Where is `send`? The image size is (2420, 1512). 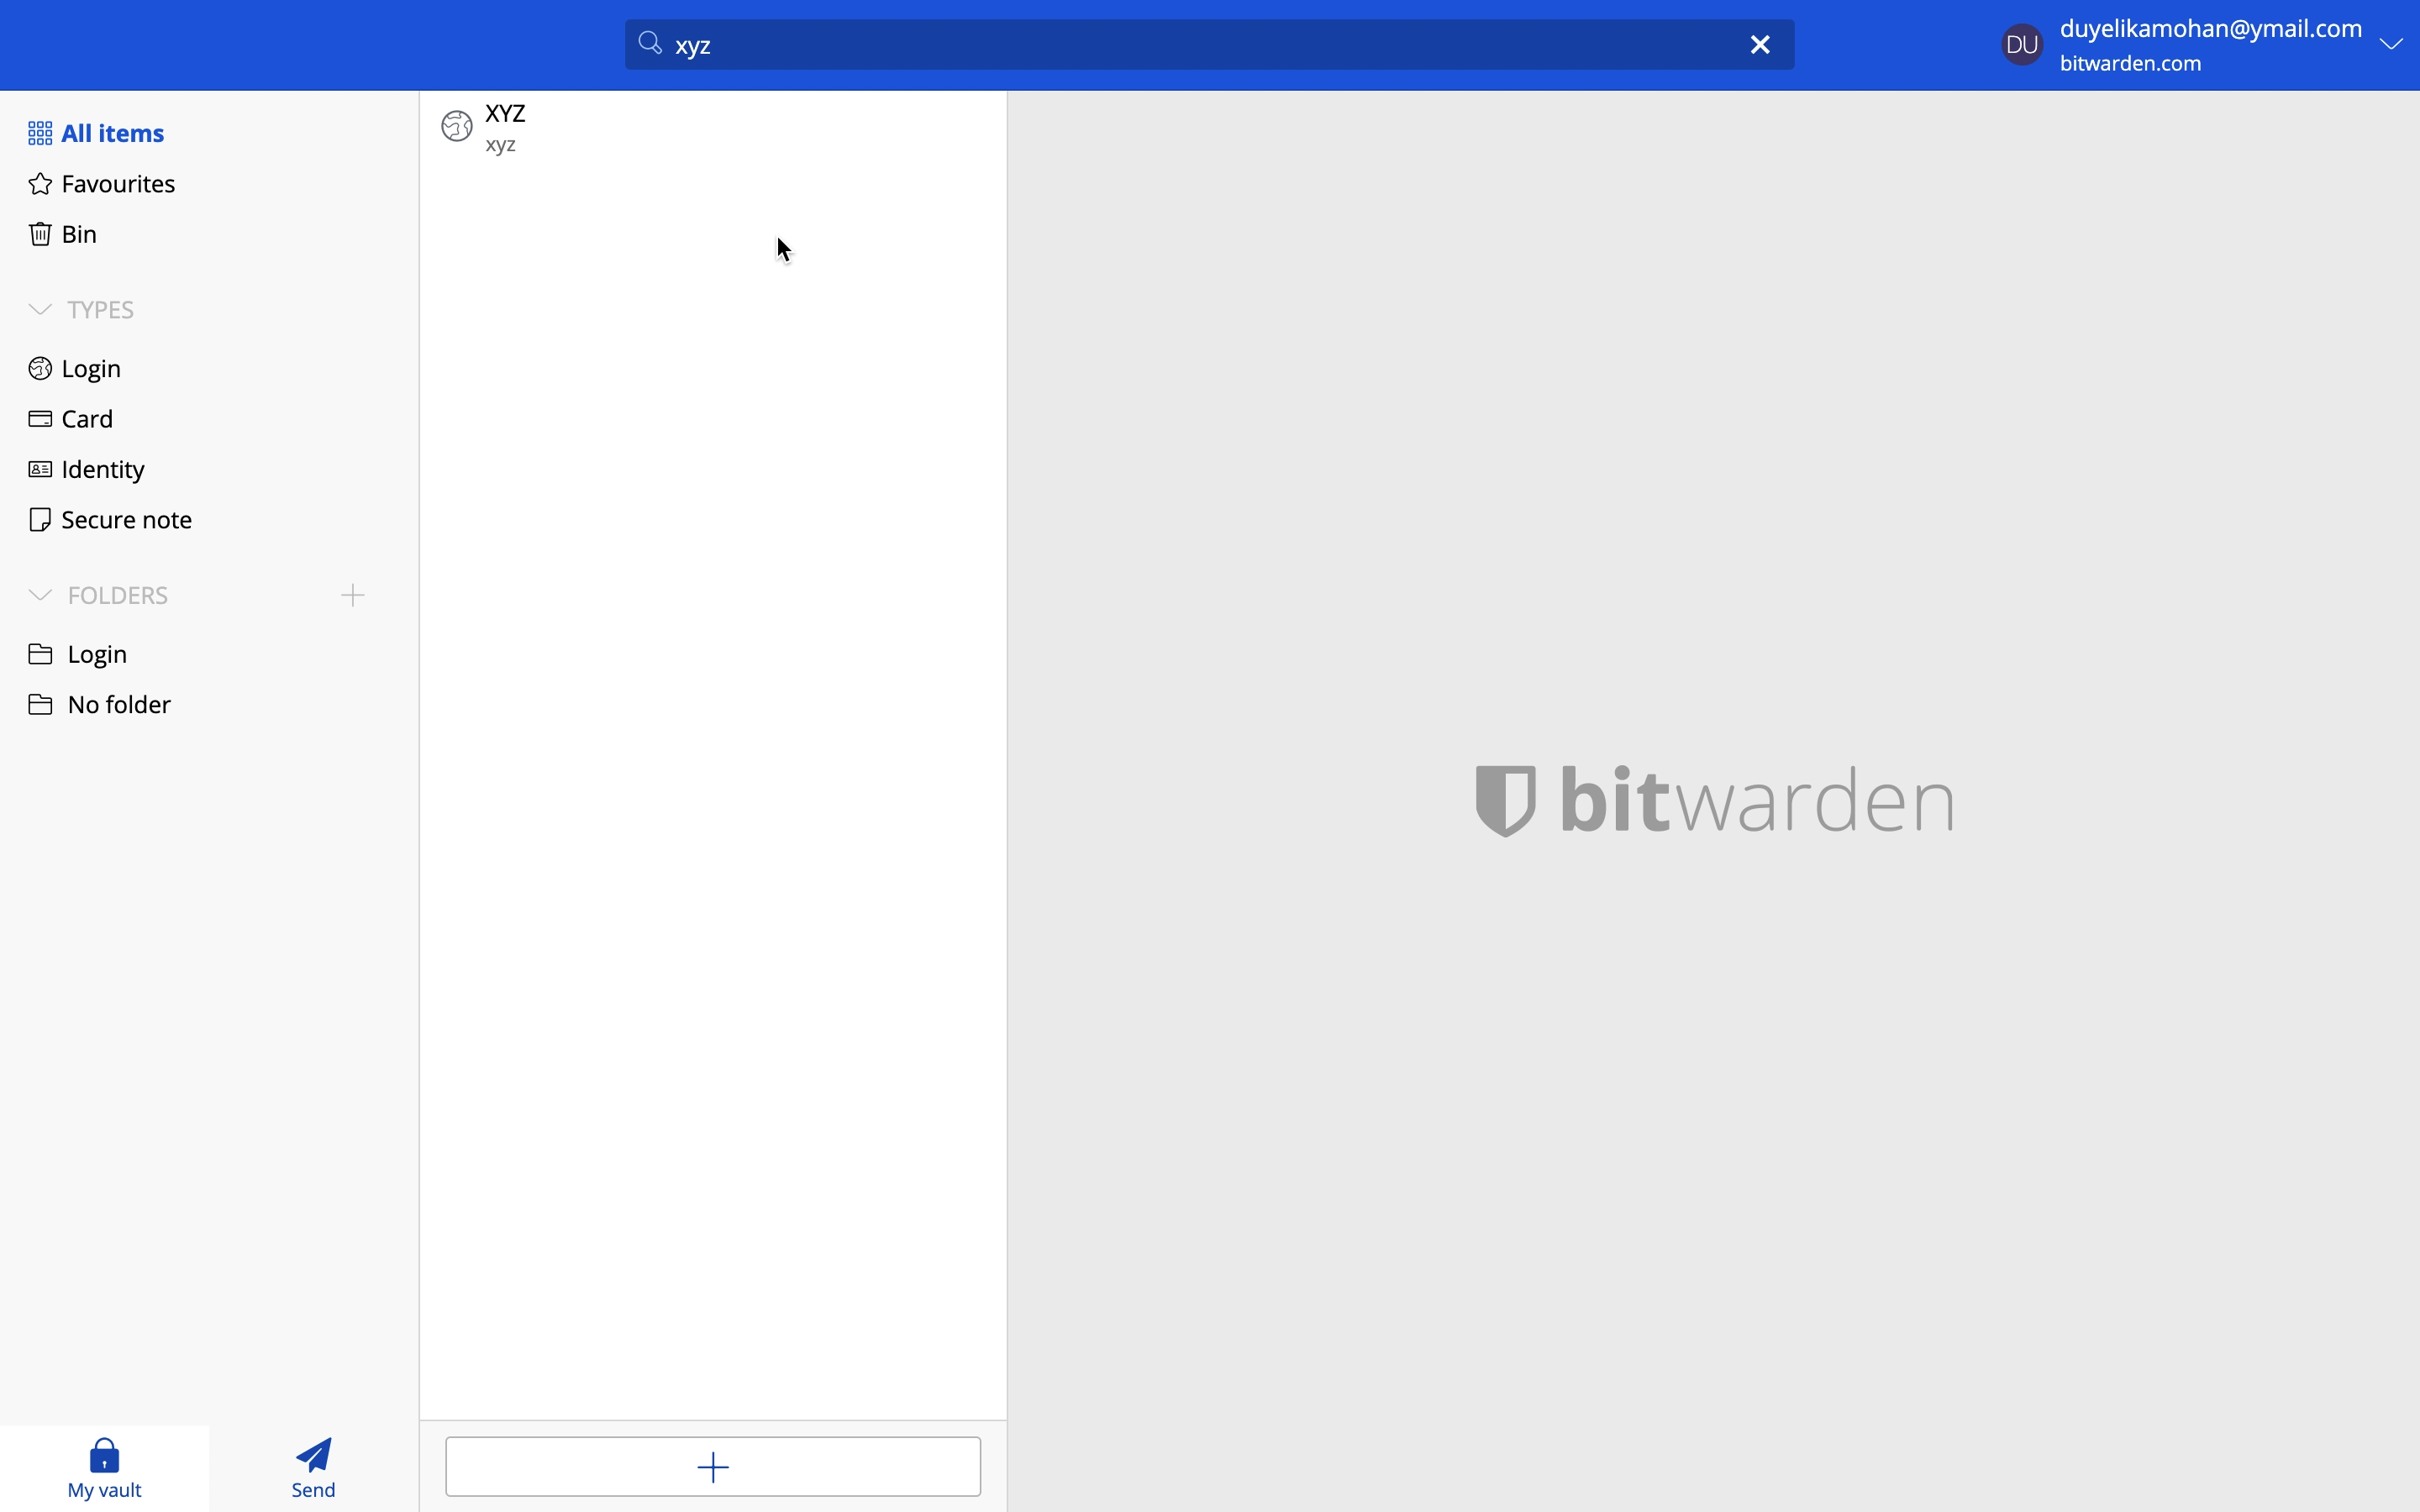
send is located at coordinates (326, 1467).